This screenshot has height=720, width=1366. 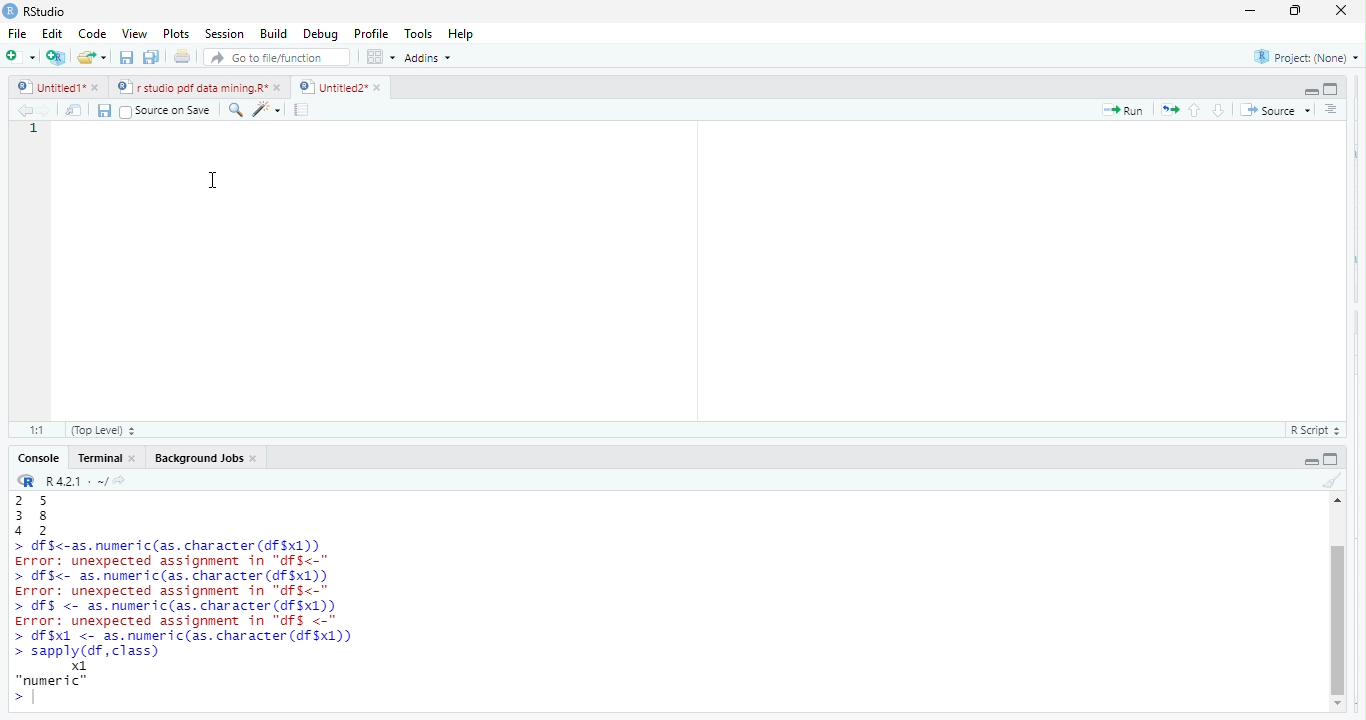 What do you see at coordinates (20, 59) in the screenshot?
I see `new file` at bounding box center [20, 59].